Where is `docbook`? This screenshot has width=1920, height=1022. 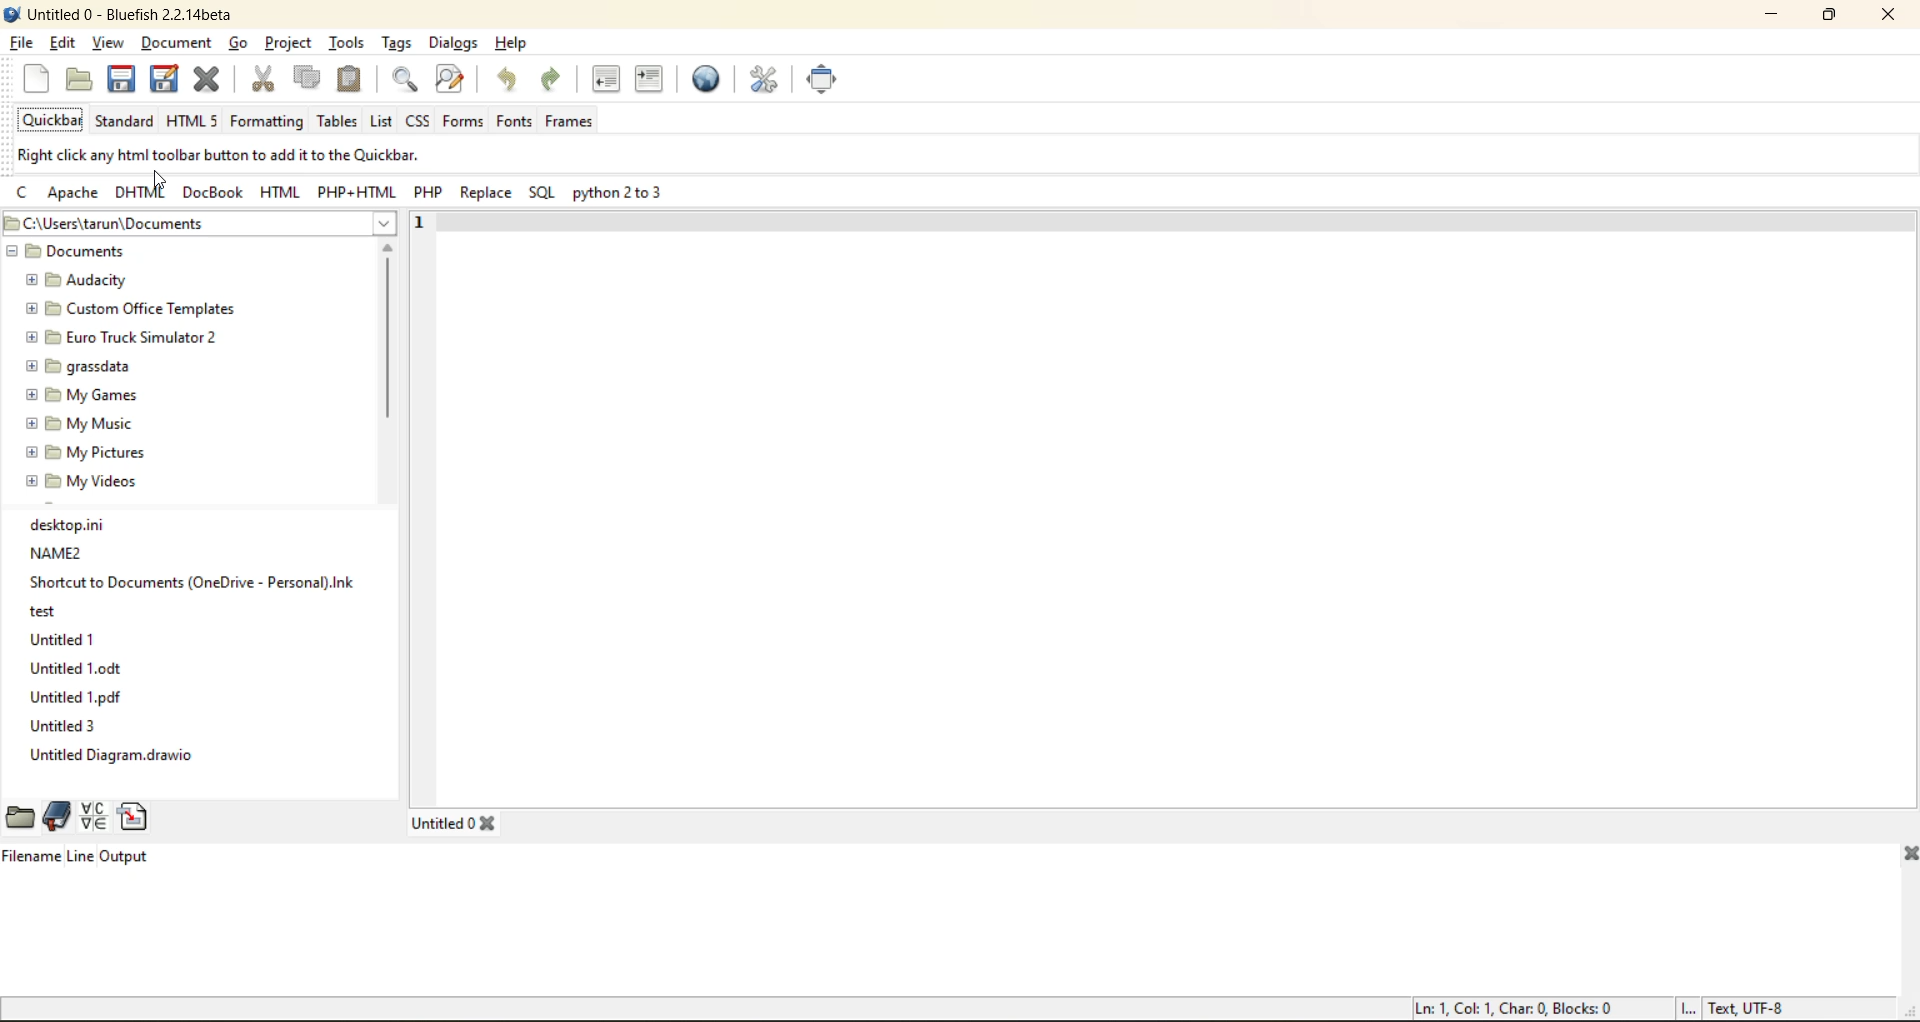 docbook is located at coordinates (211, 194).